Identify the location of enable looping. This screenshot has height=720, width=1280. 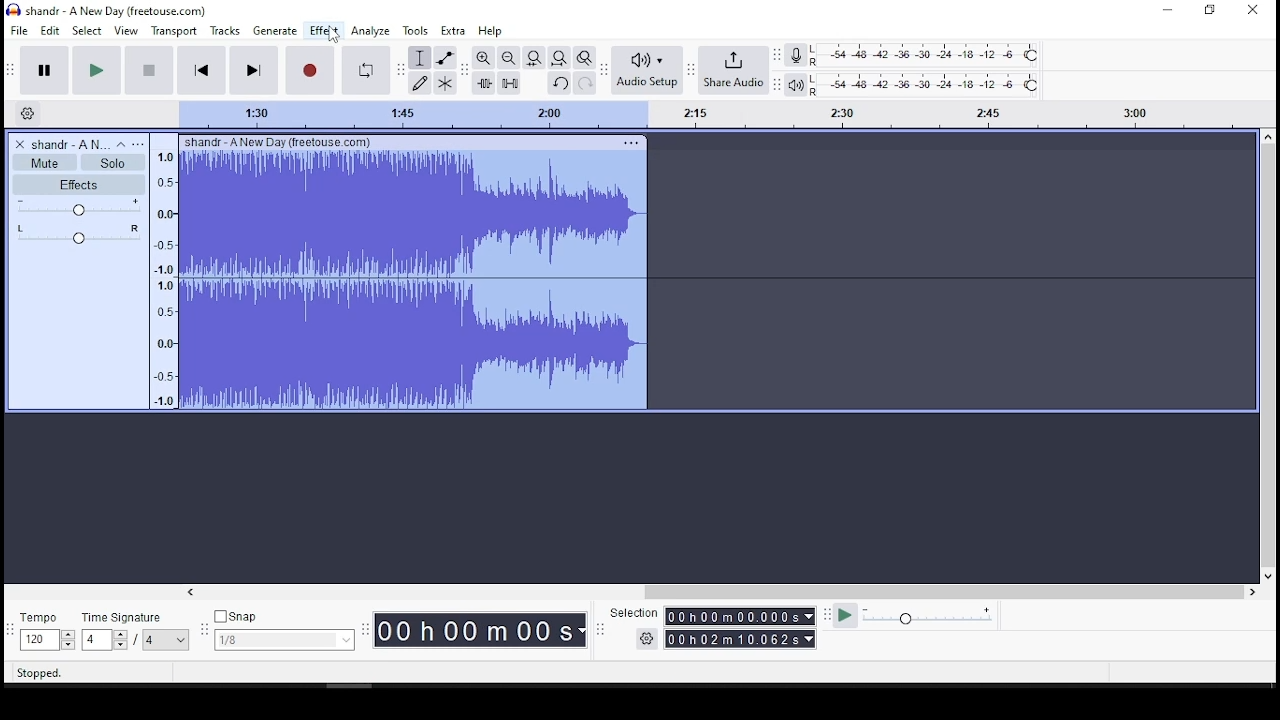
(367, 70).